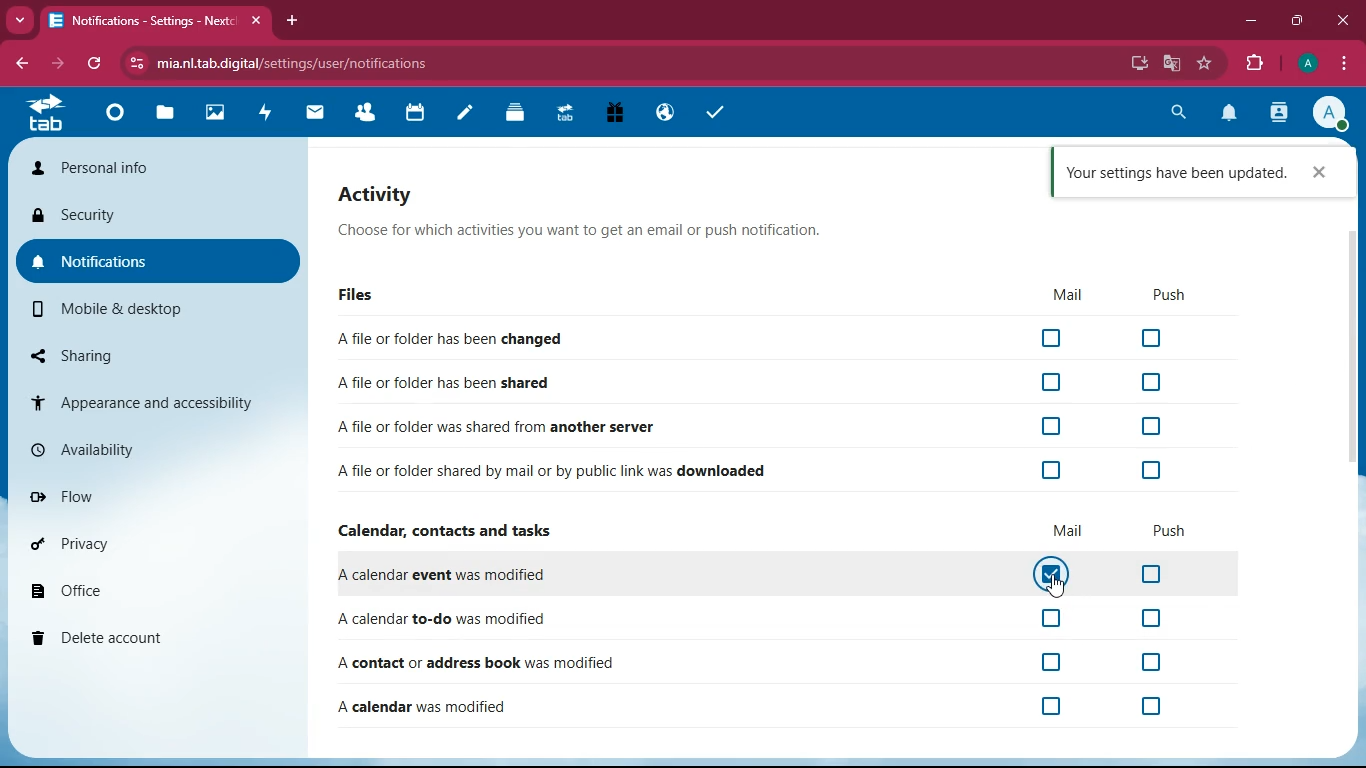  I want to click on notifications, so click(157, 262).